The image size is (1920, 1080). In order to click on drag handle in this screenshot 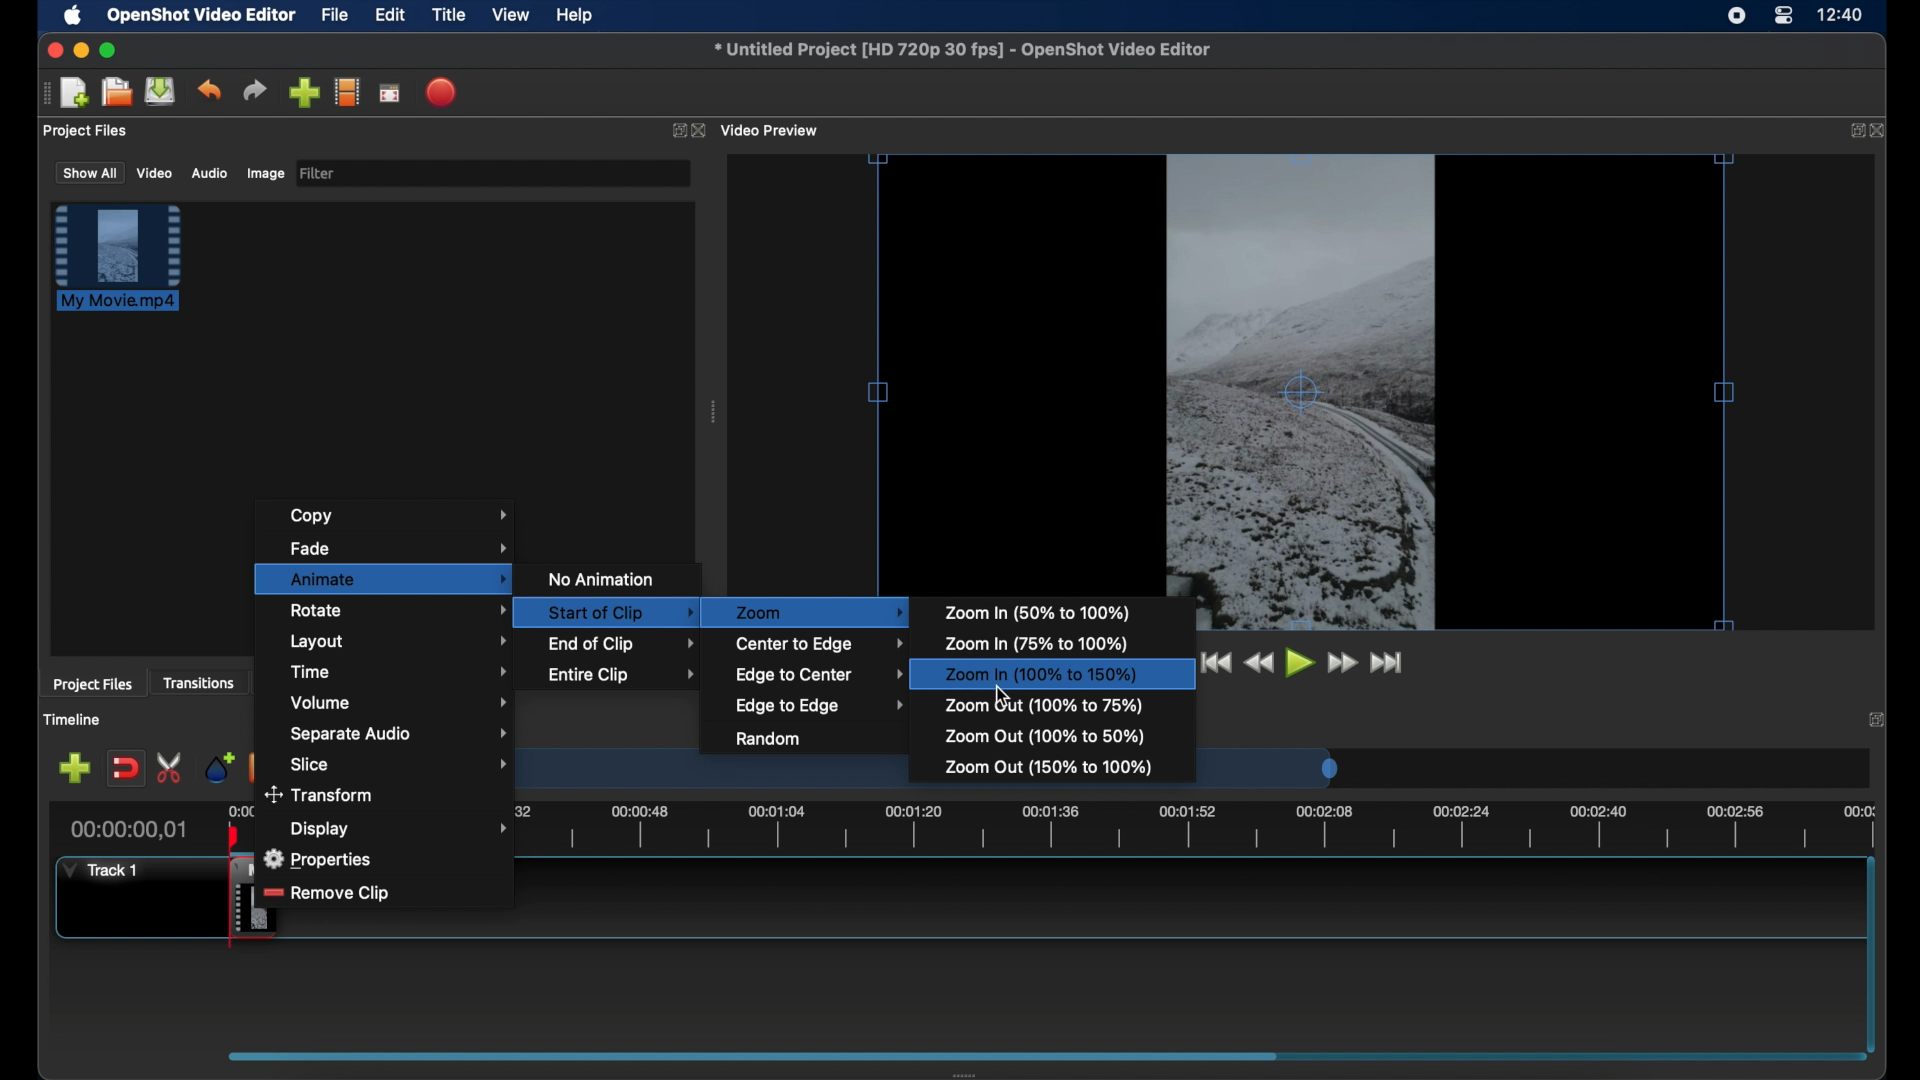, I will do `click(714, 414)`.